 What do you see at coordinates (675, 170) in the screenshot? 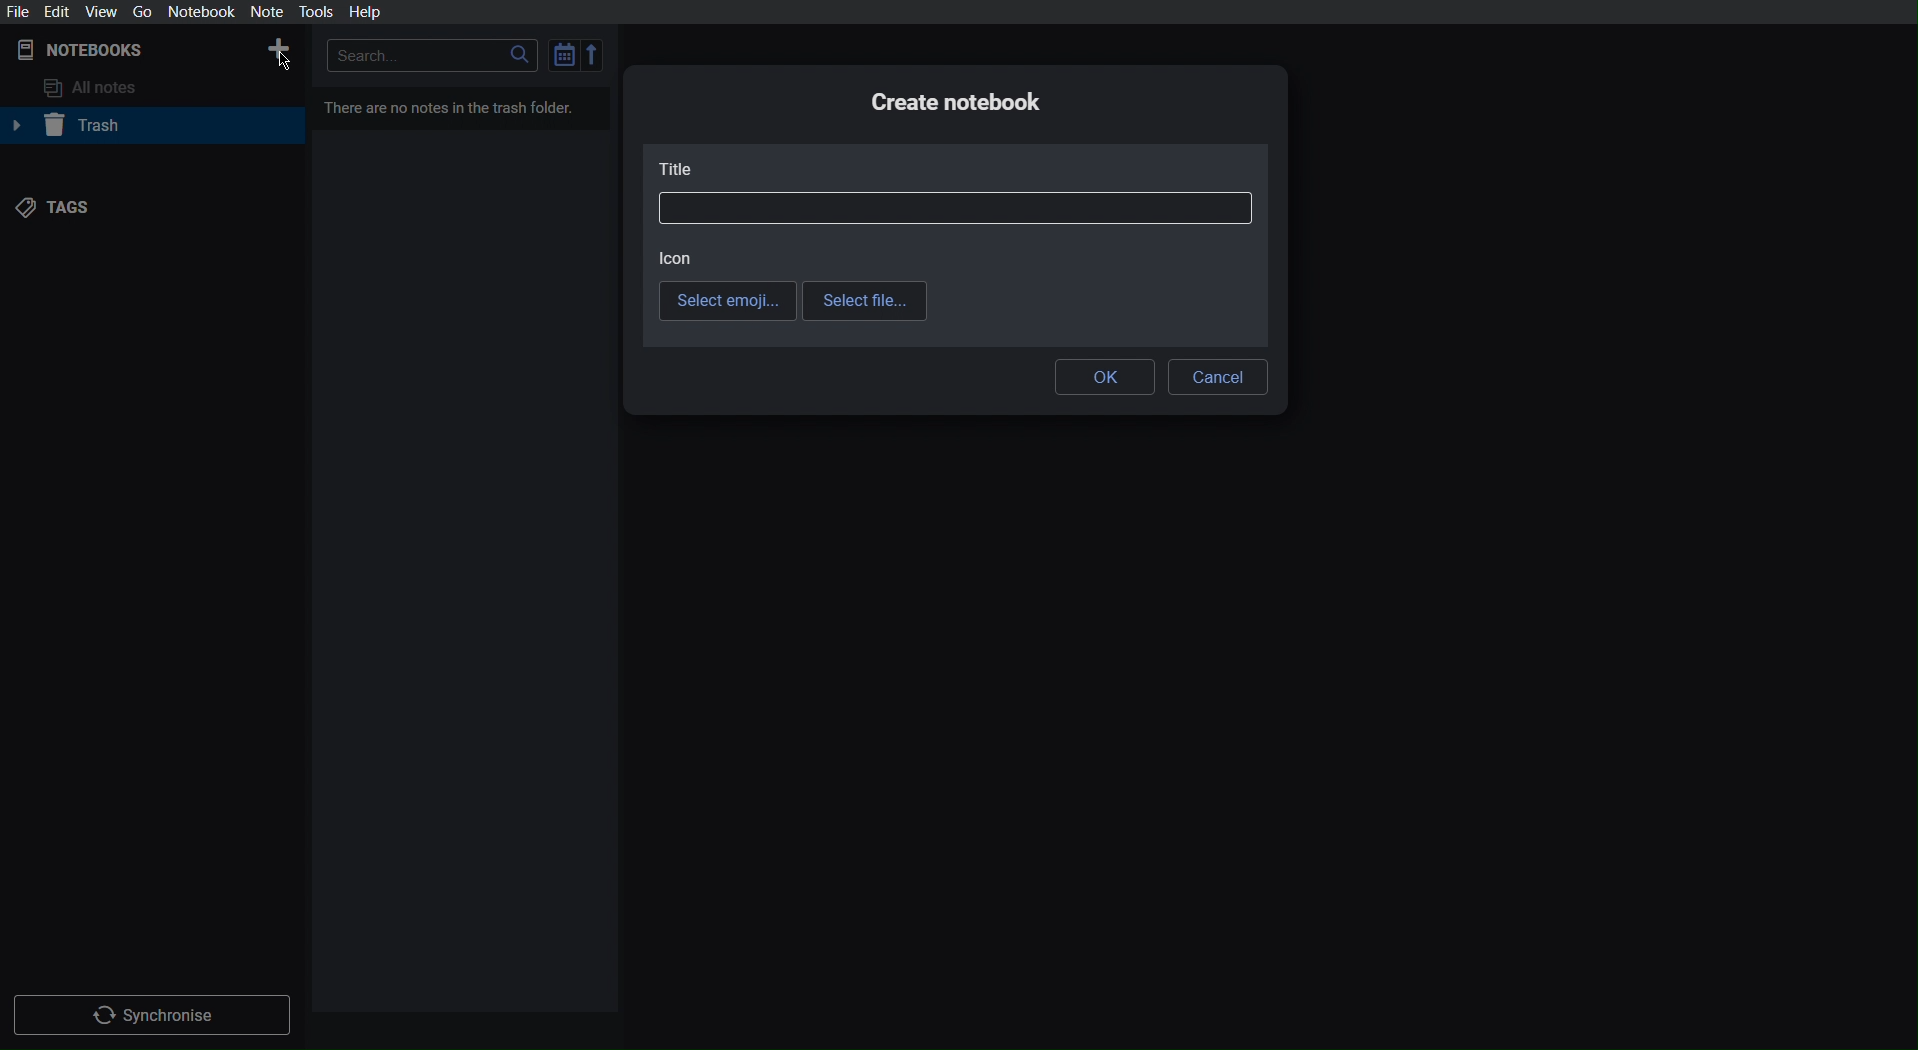
I see `Title` at bounding box center [675, 170].